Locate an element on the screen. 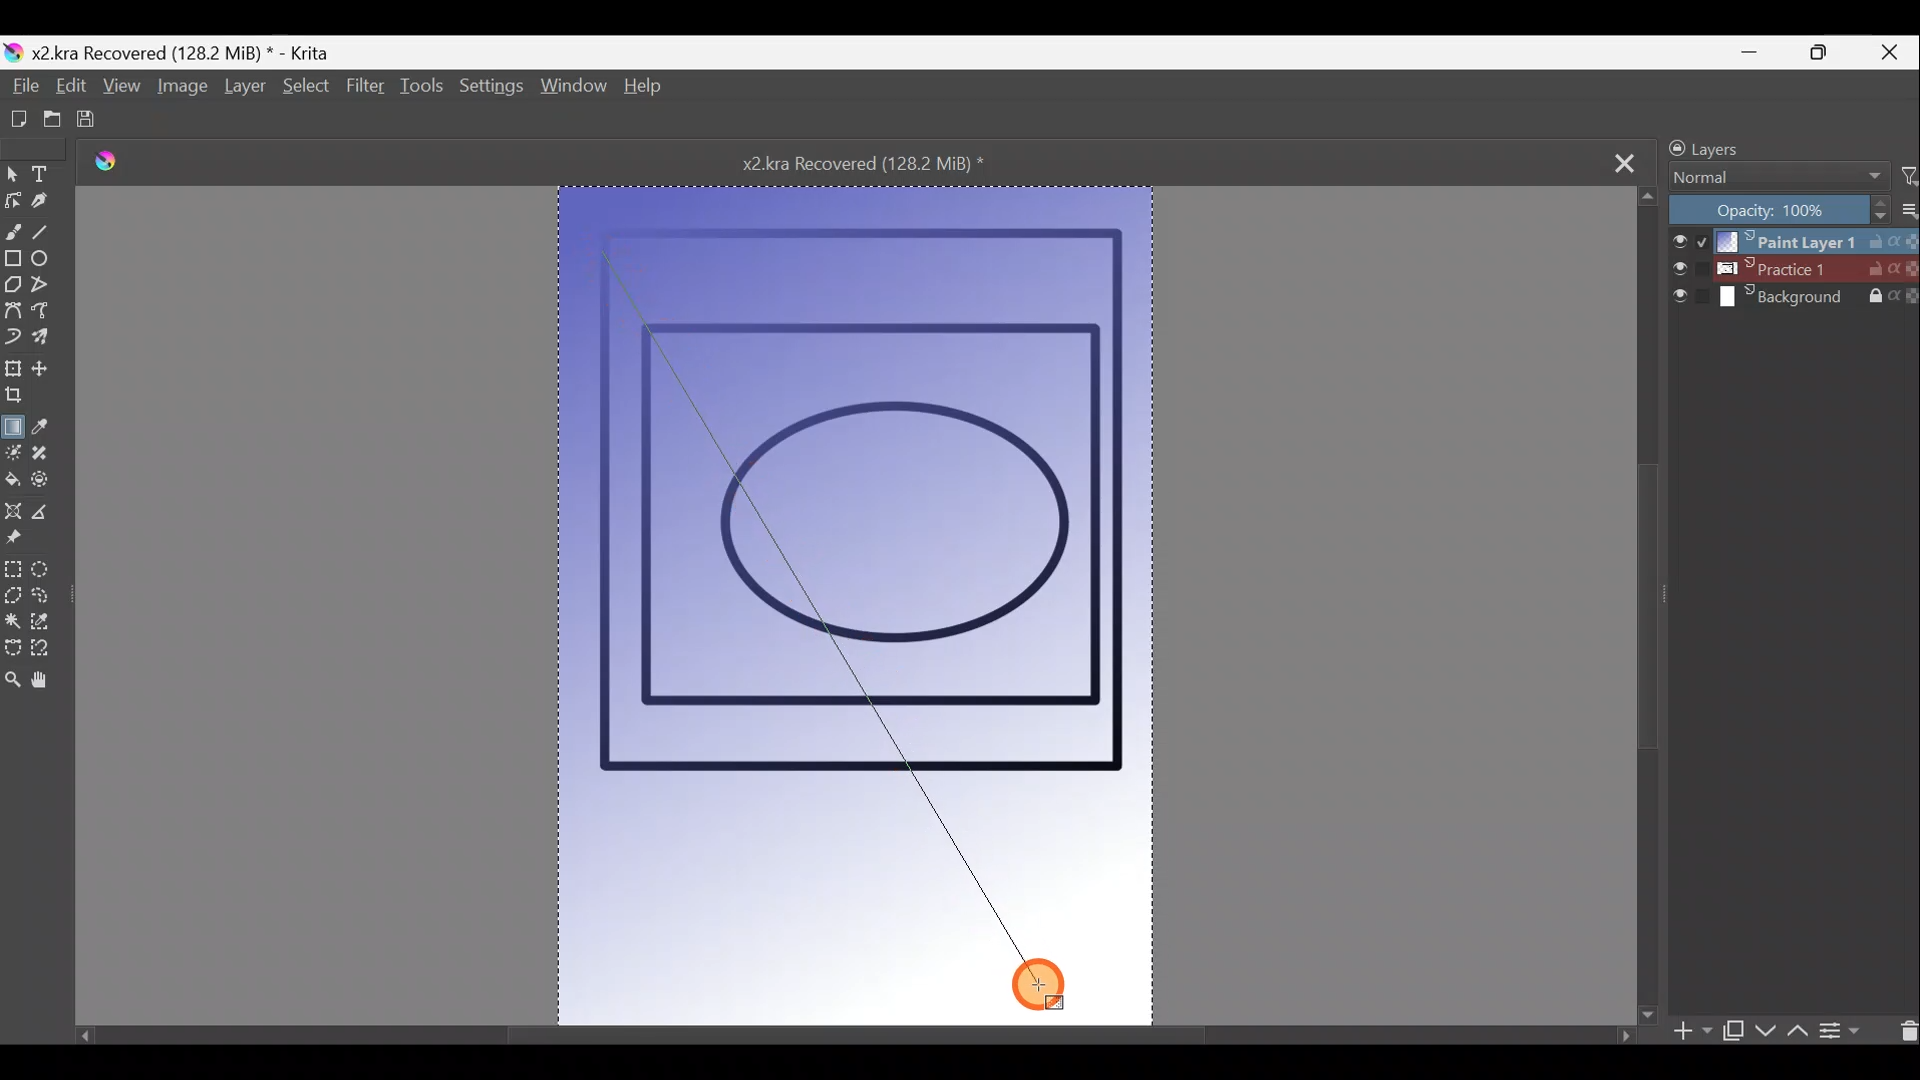 The height and width of the screenshot is (1080, 1920). Help is located at coordinates (644, 89).